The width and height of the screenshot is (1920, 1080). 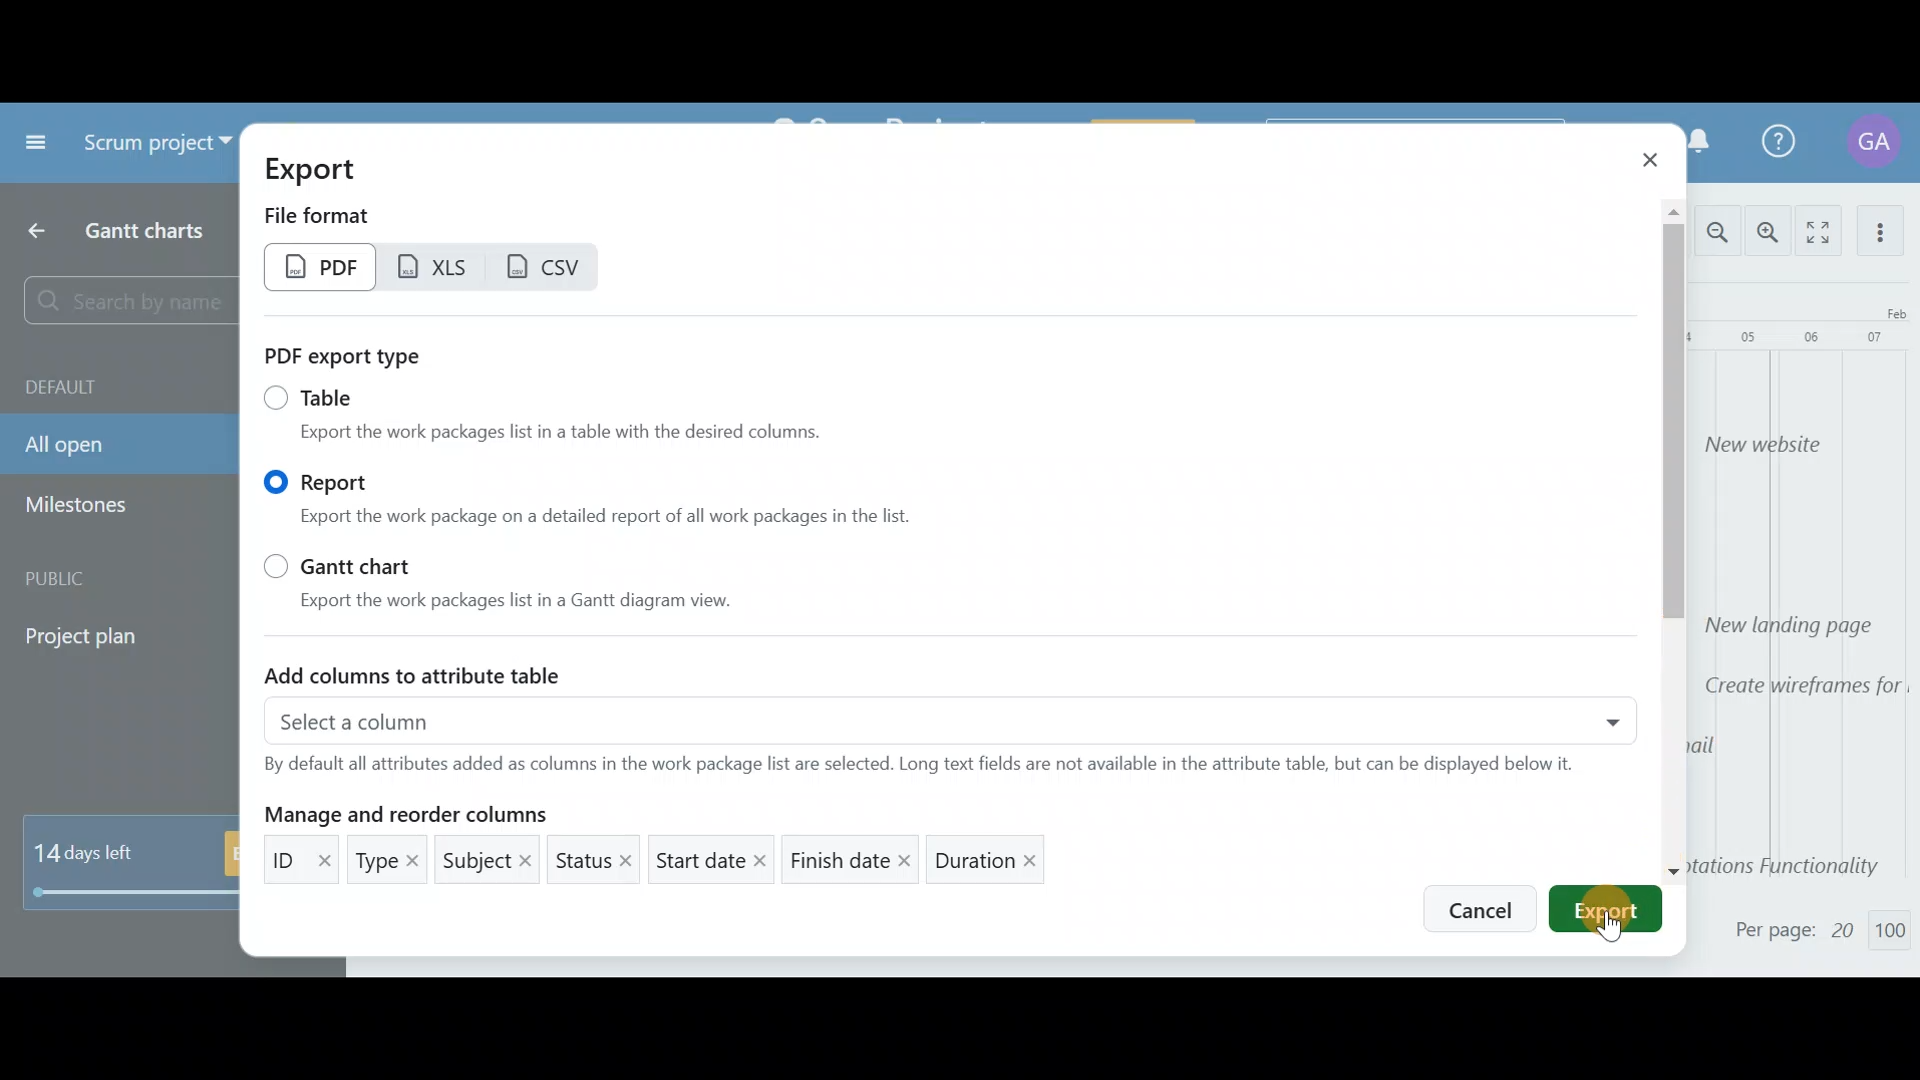 What do you see at coordinates (150, 228) in the screenshot?
I see `Gantt charts` at bounding box center [150, 228].